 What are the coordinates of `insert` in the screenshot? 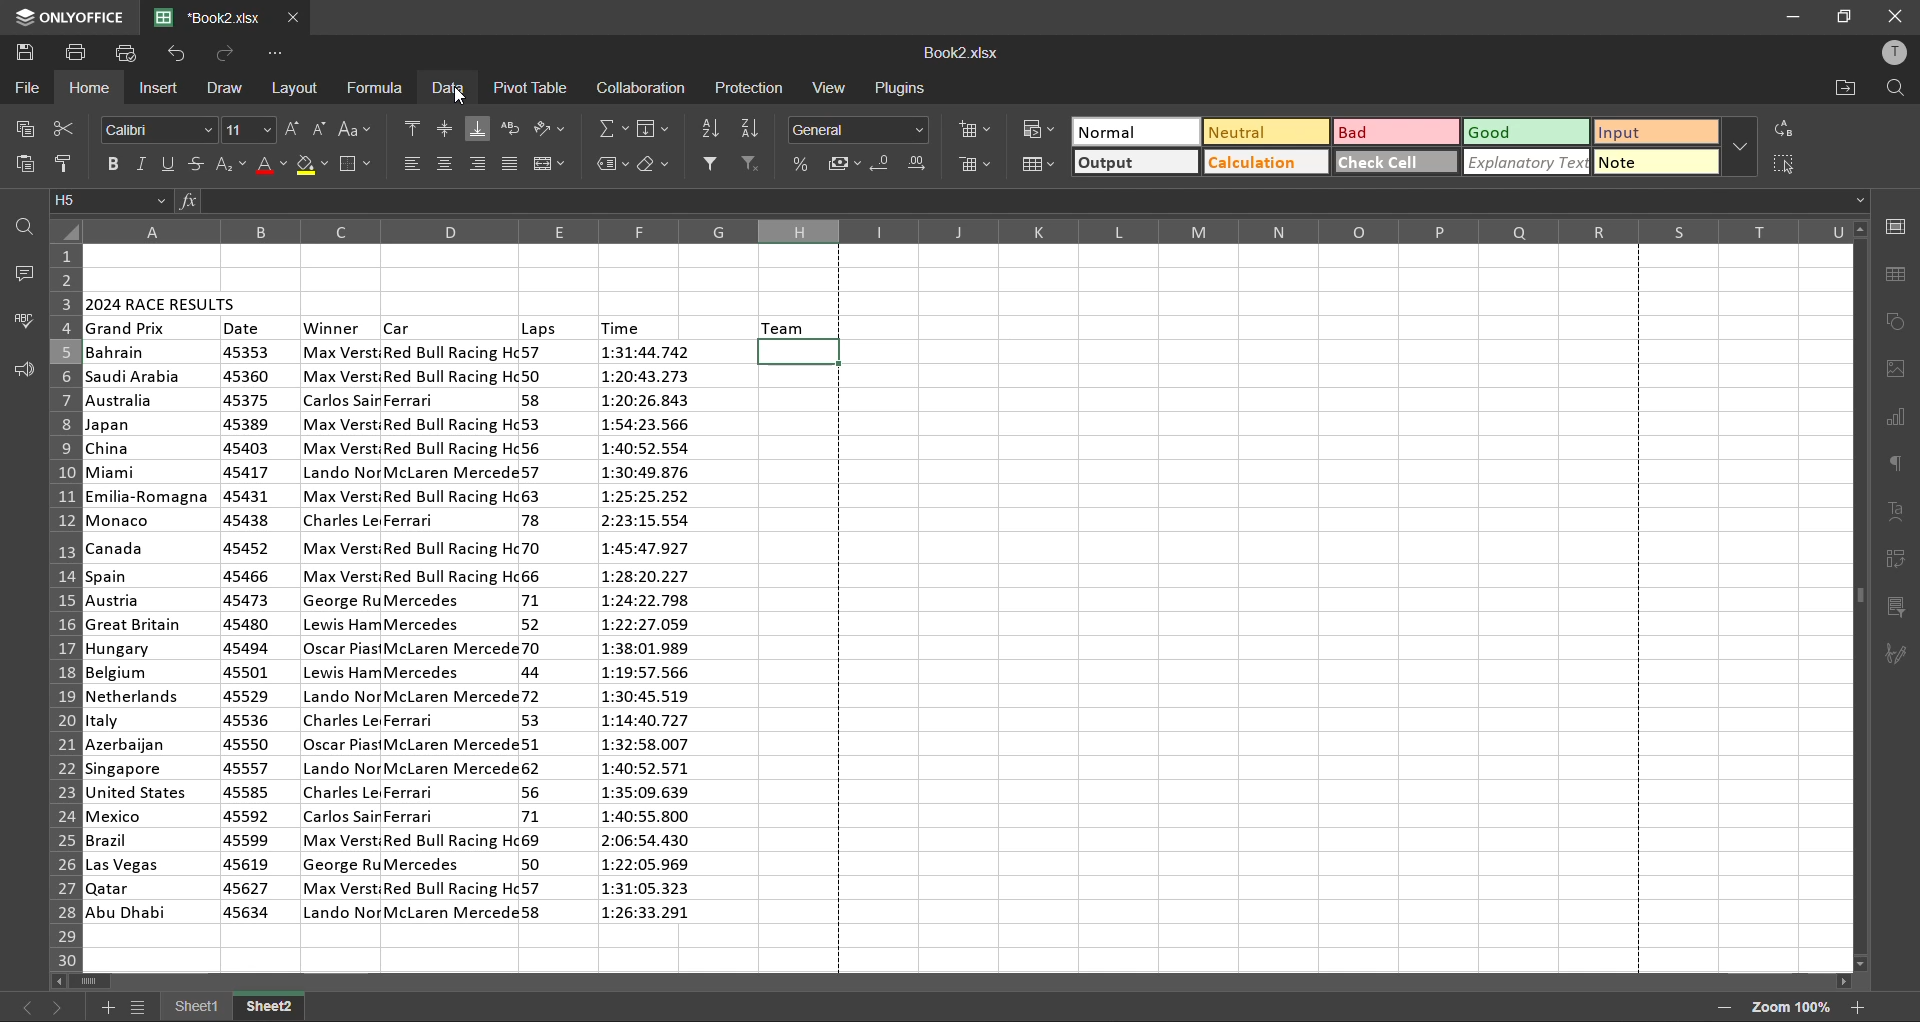 It's located at (162, 88).